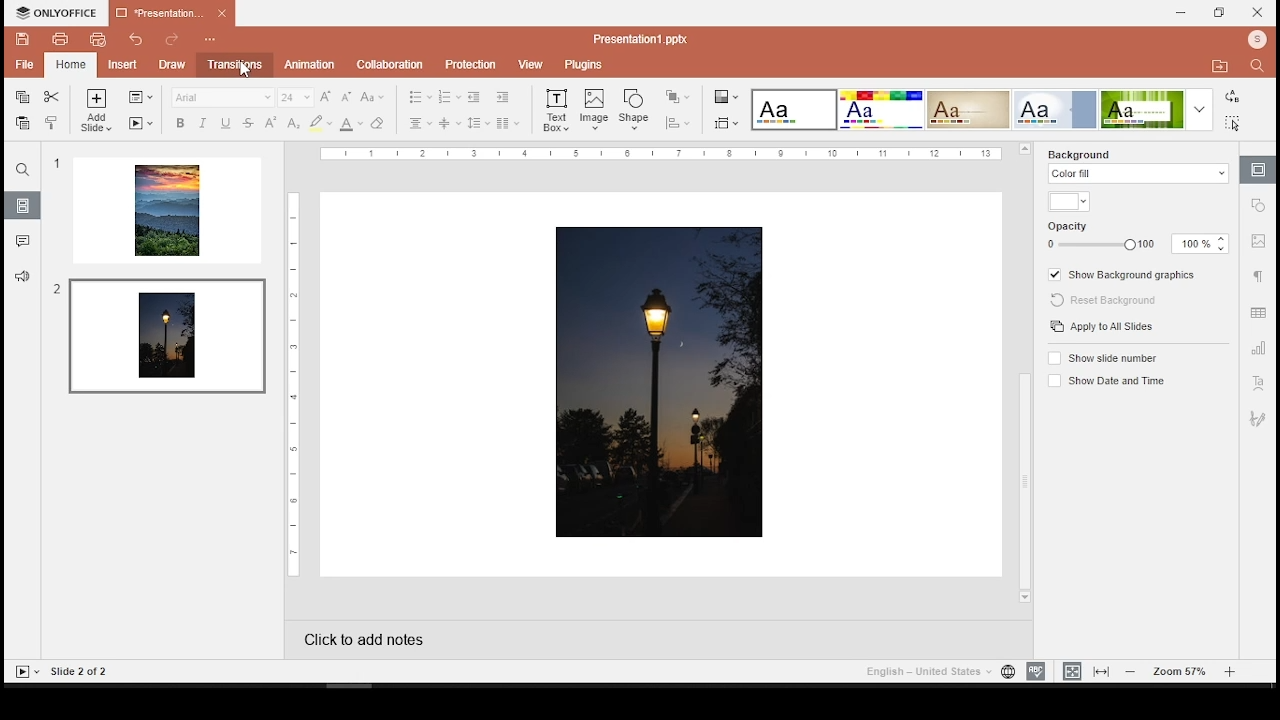 Image resolution: width=1280 pixels, height=720 pixels. I want to click on zoom level, so click(1180, 671).